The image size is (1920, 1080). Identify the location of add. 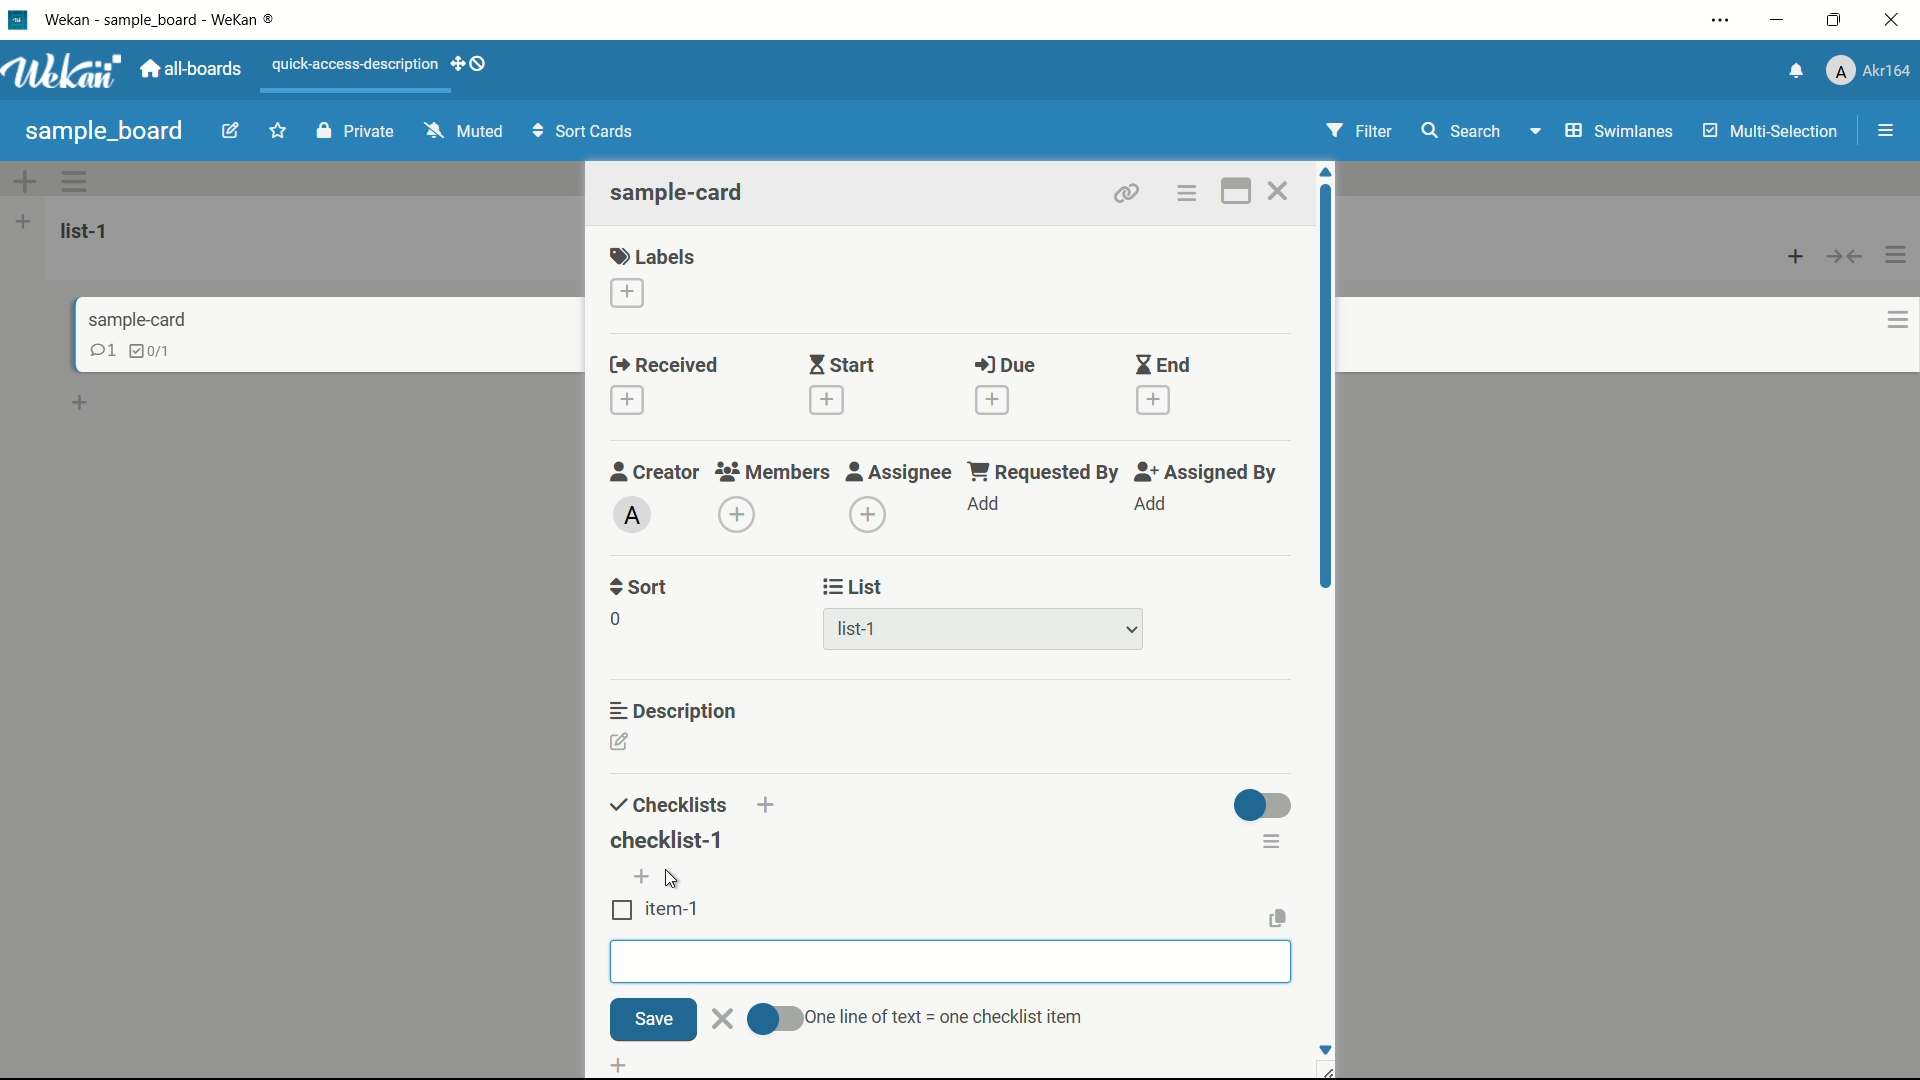
(1153, 503).